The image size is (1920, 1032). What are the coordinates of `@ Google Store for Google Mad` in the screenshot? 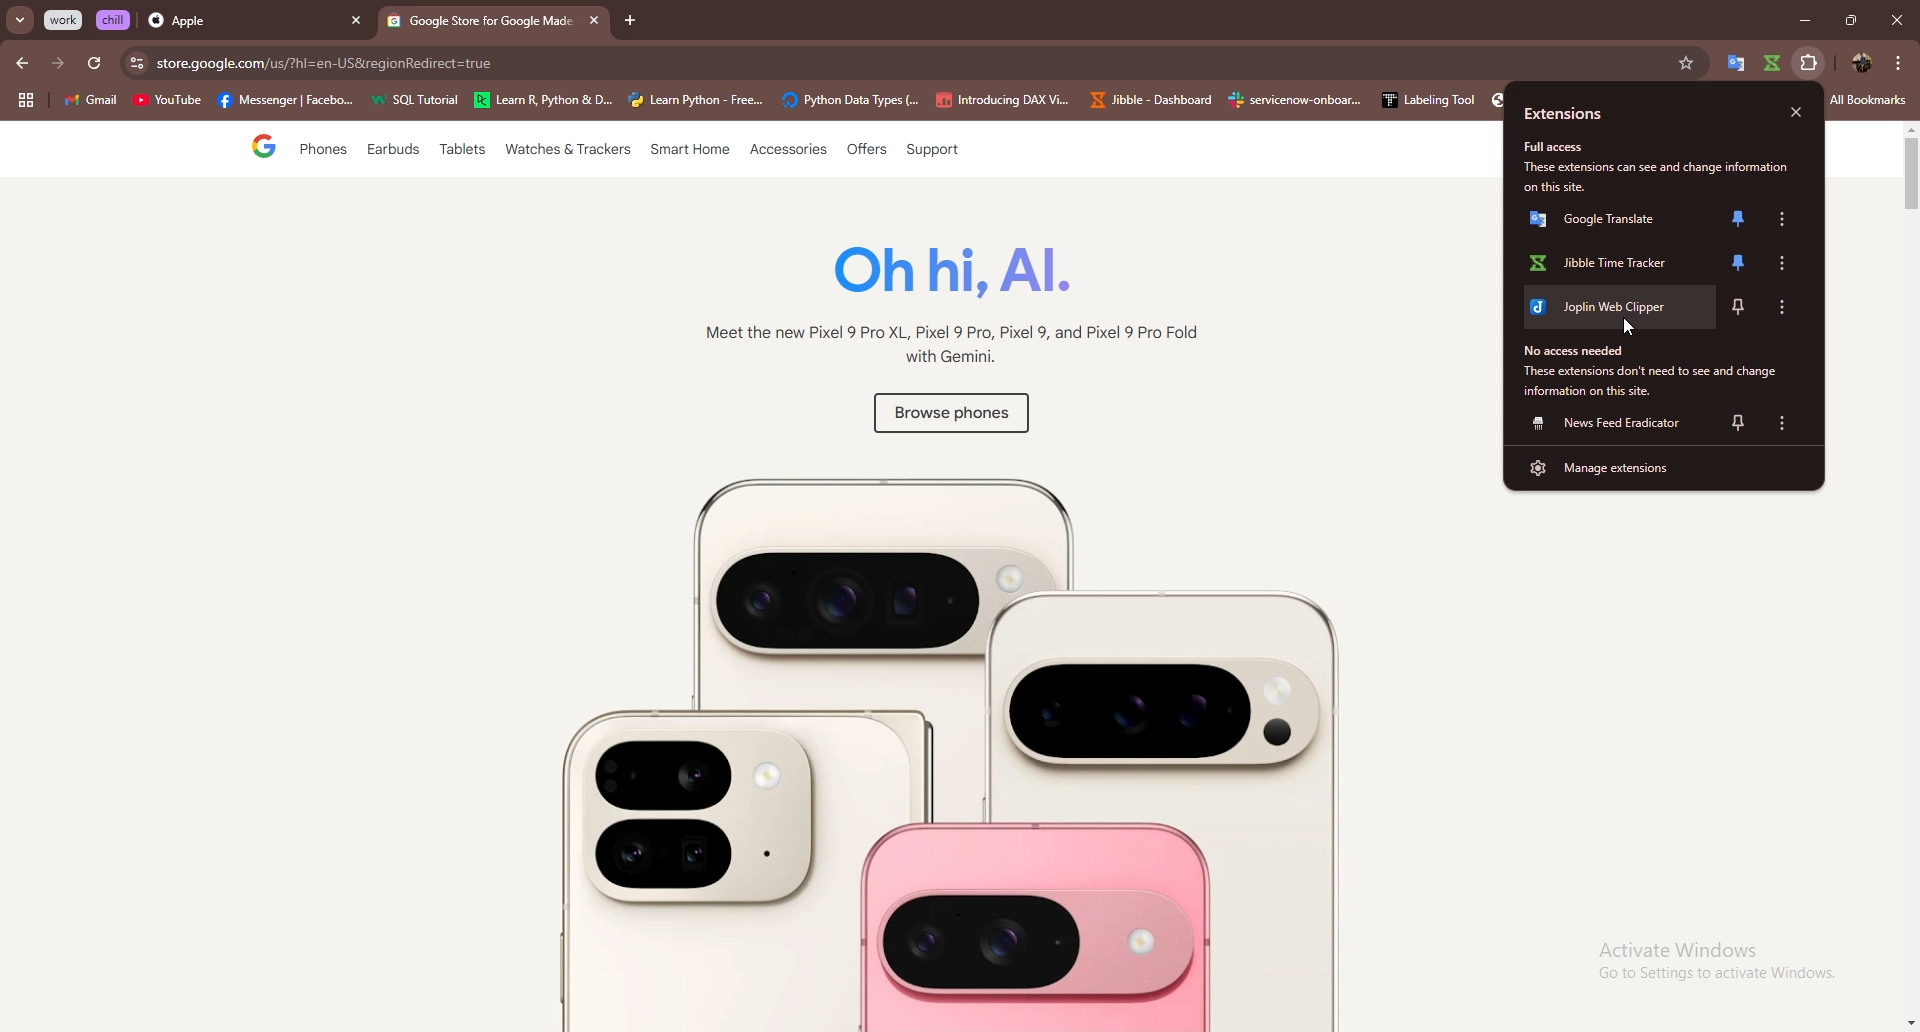 It's located at (480, 25).